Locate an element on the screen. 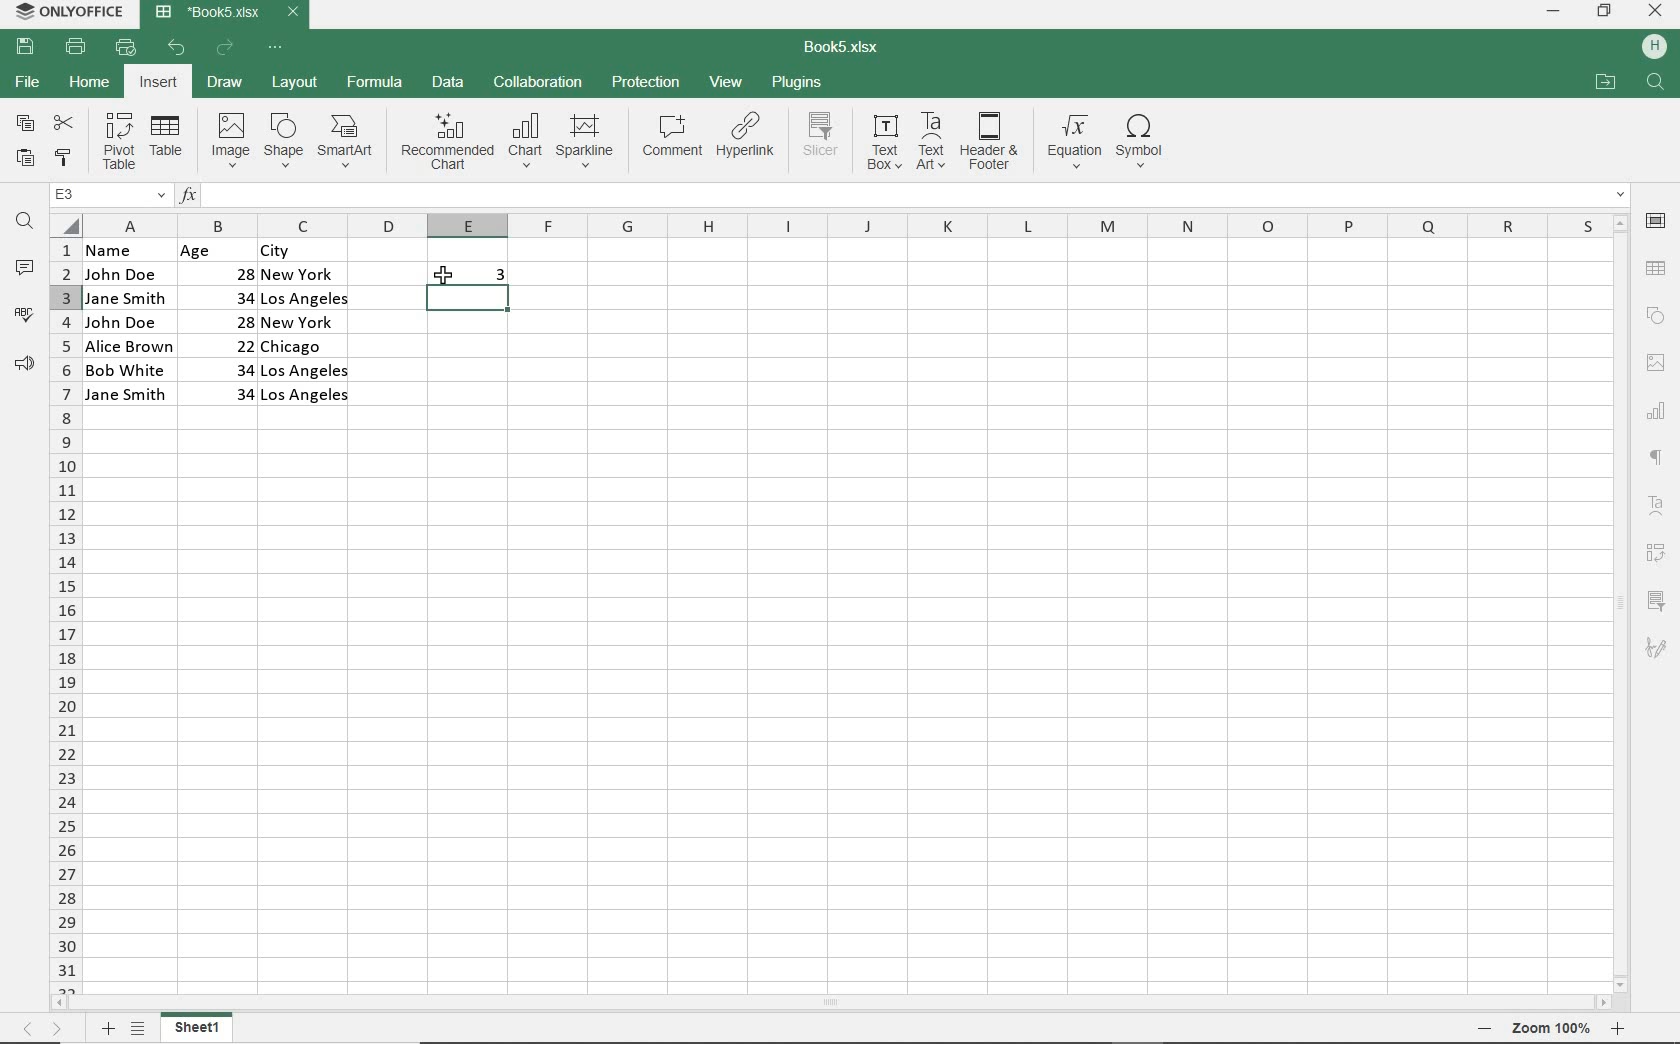  SHEET NAME is located at coordinates (200, 1030).